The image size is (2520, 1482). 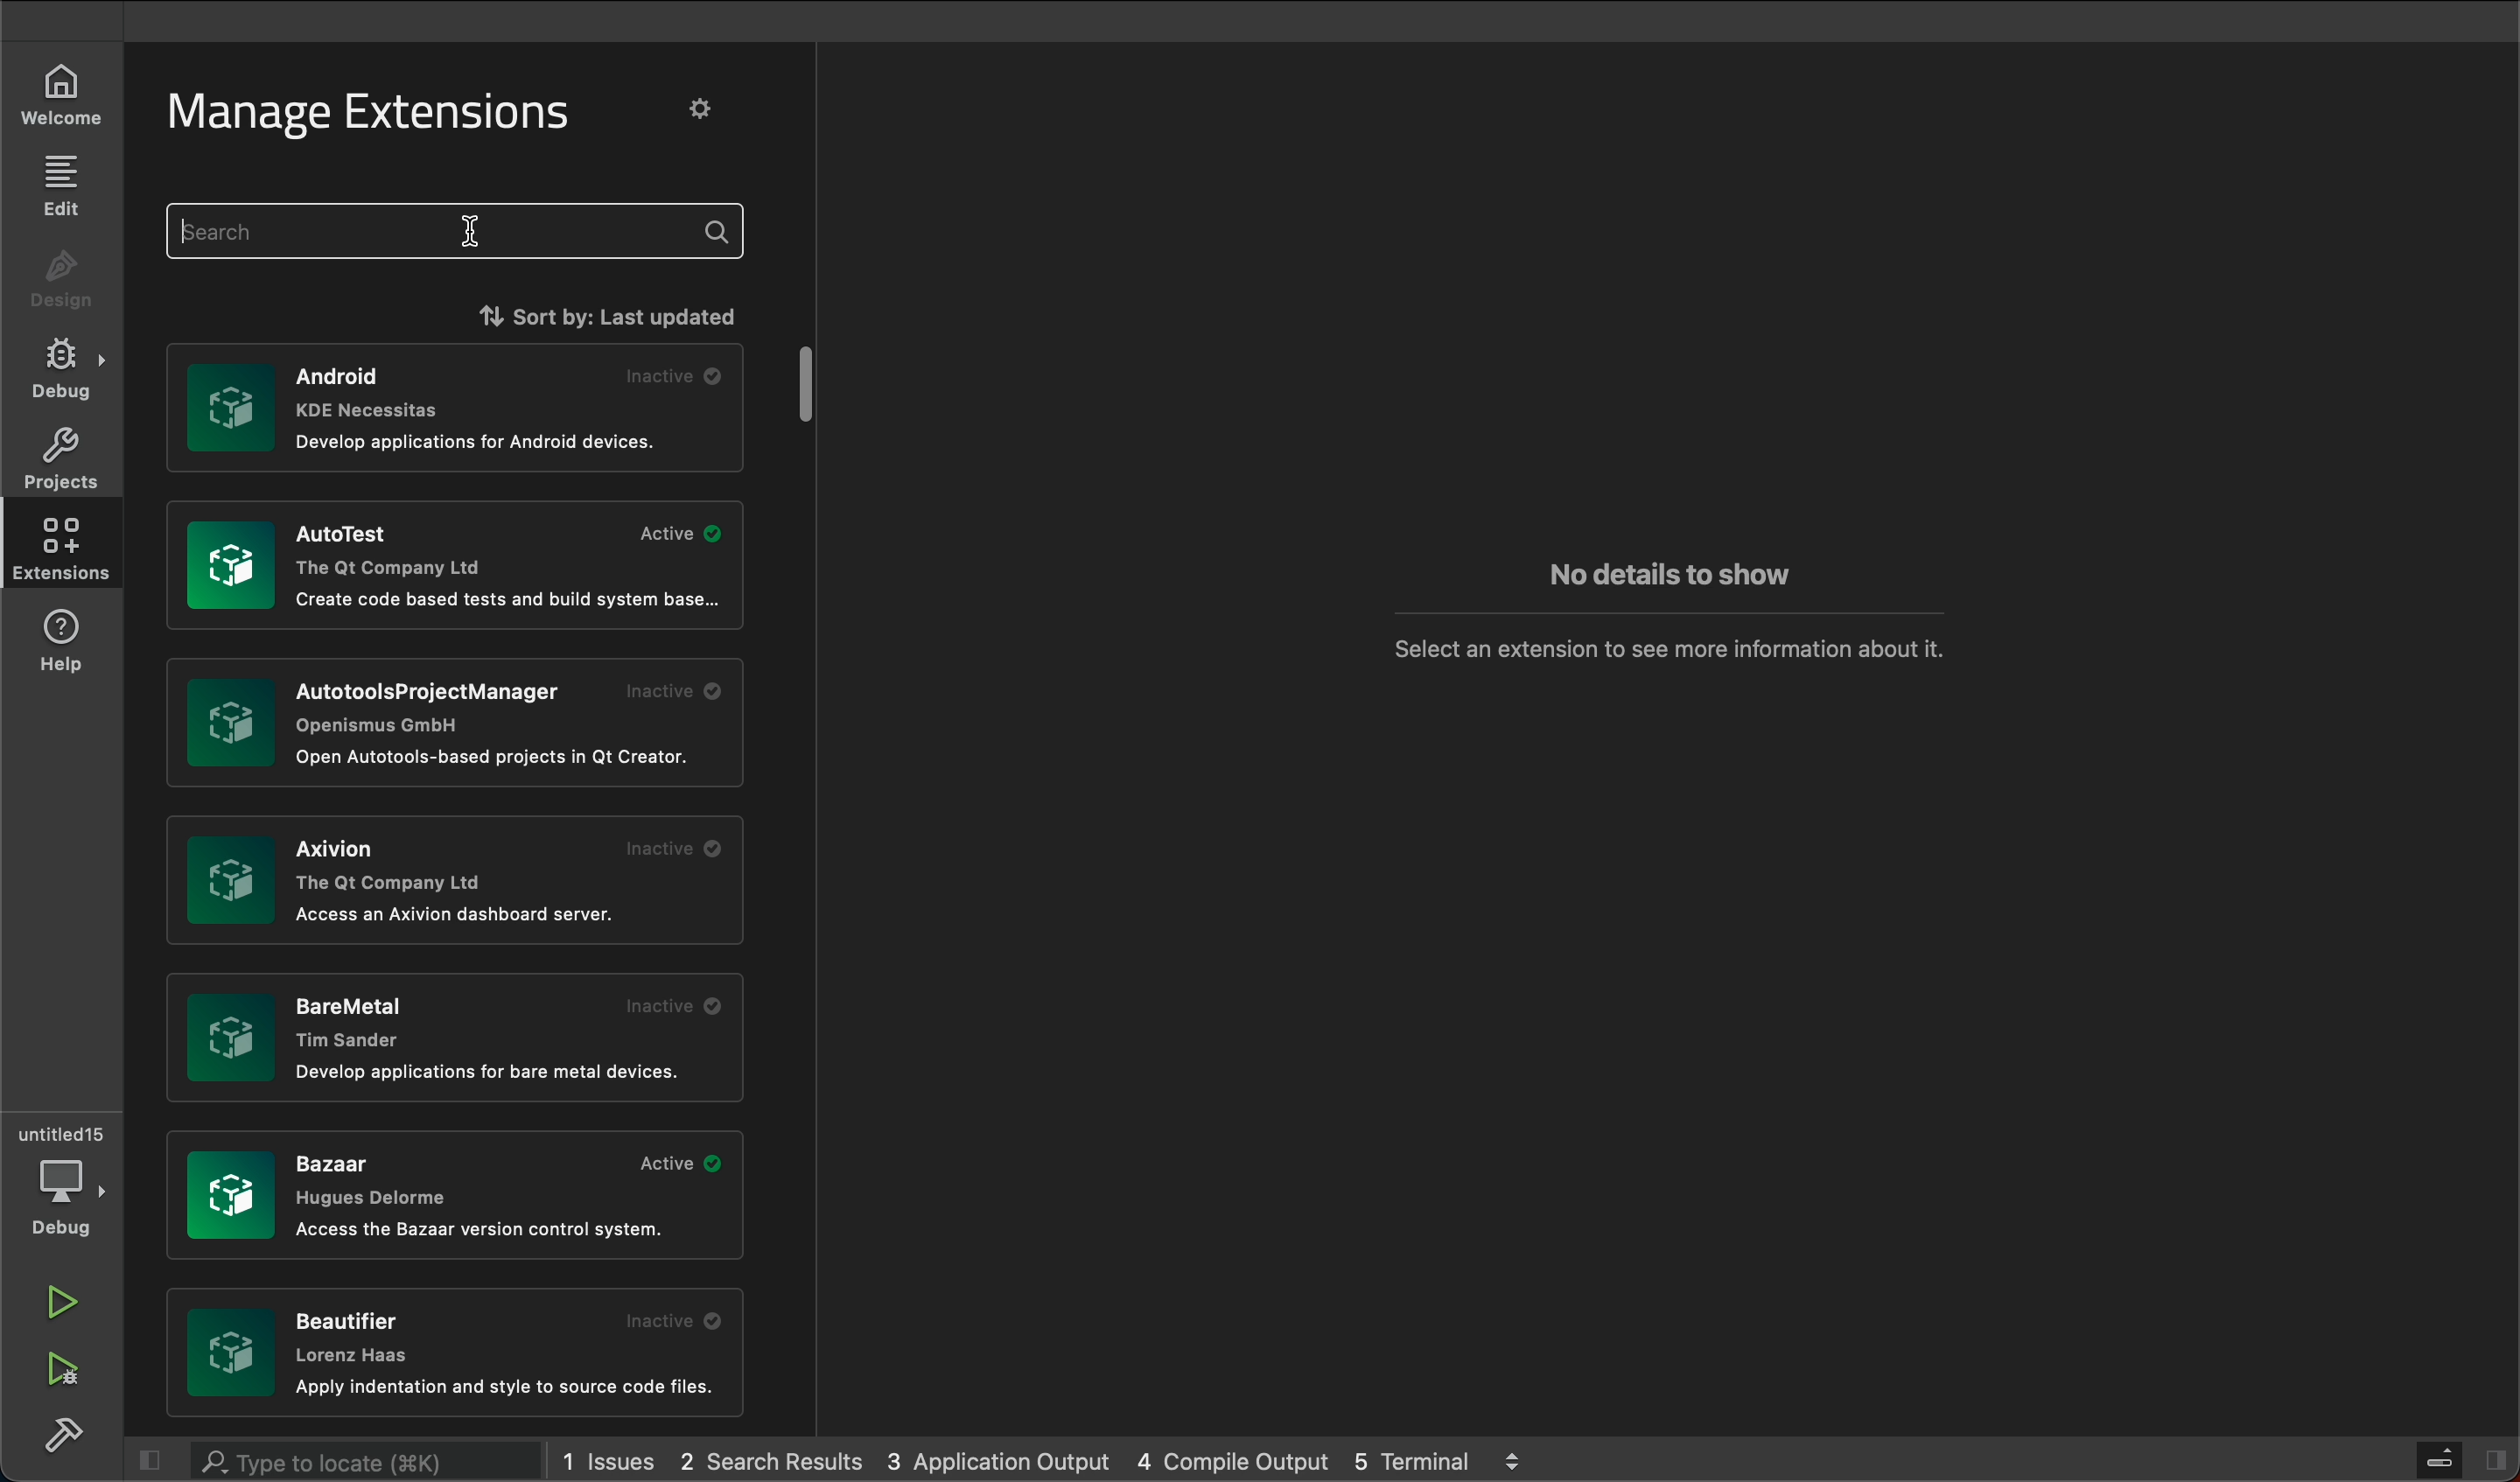 What do you see at coordinates (347, 1457) in the screenshot?
I see `search` at bounding box center [347, 1457].